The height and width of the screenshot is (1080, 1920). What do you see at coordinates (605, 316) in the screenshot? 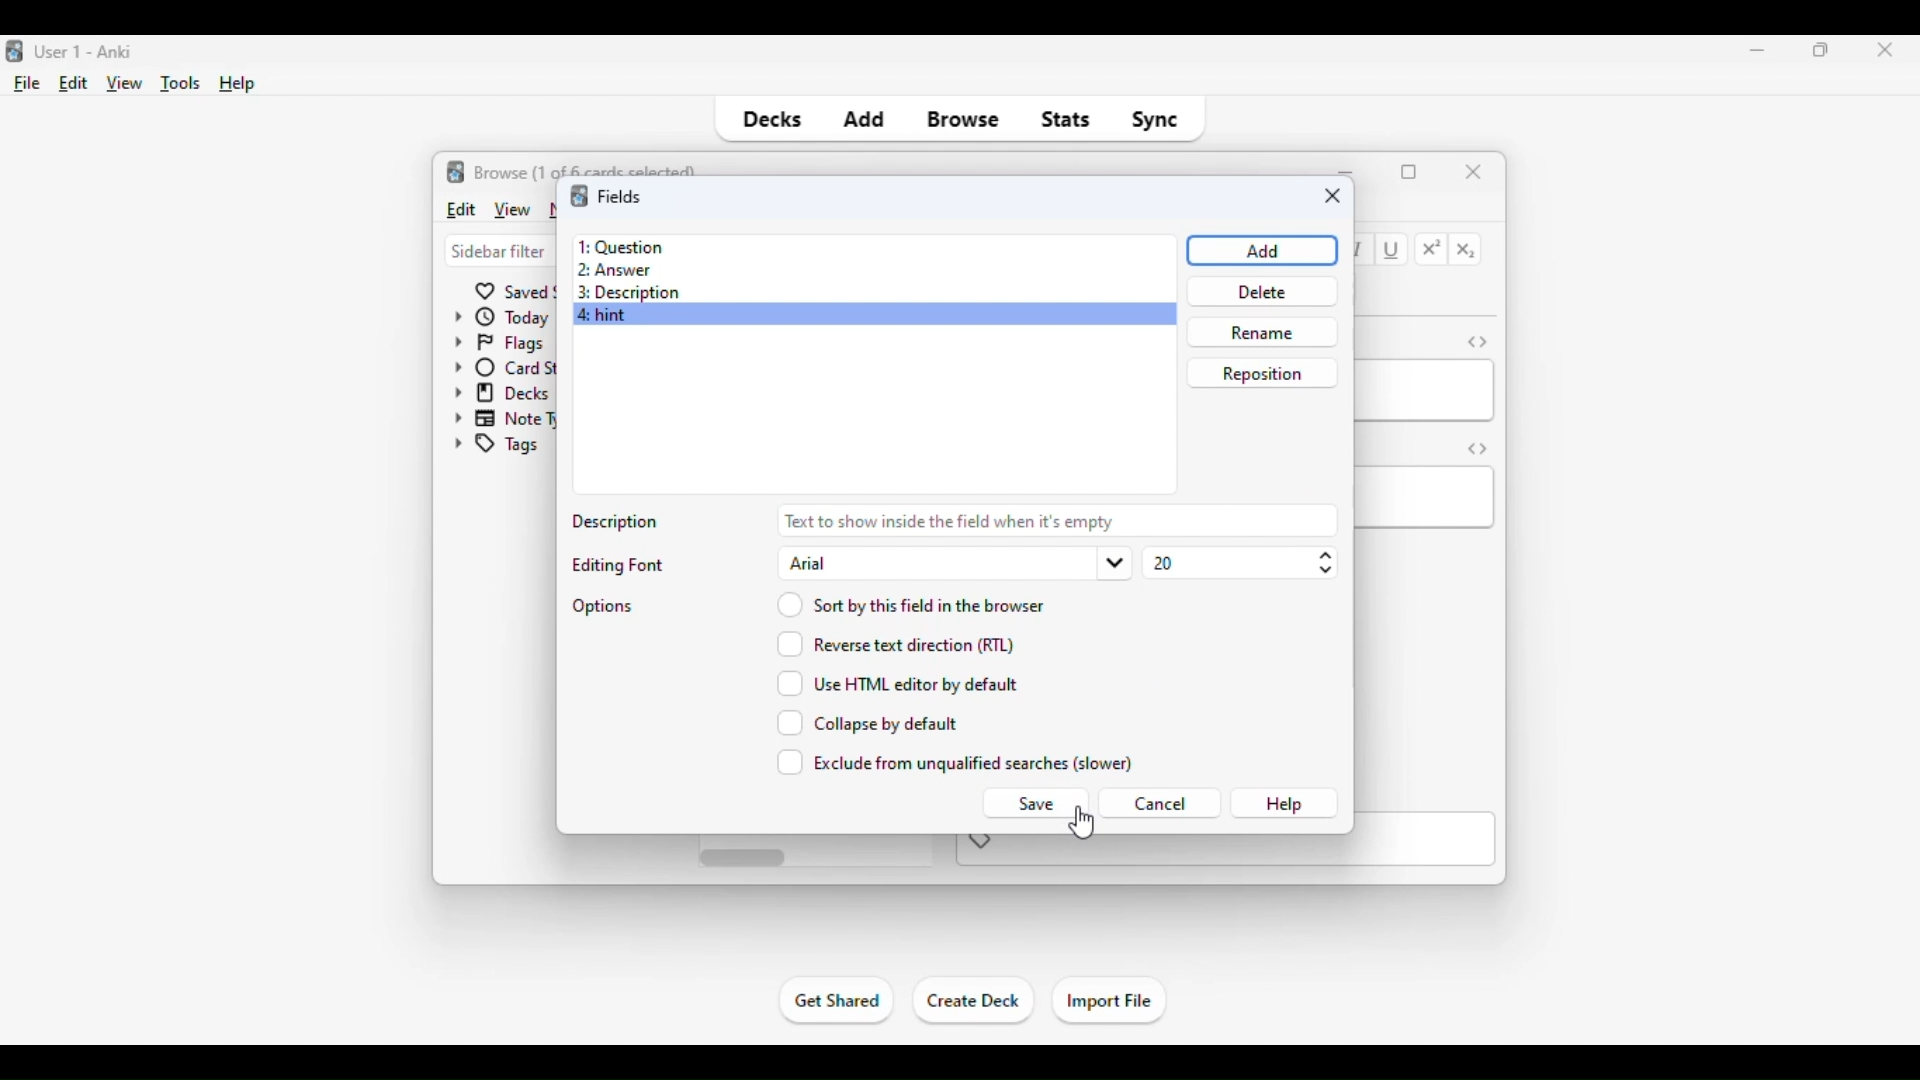
I see `4: hint` at bounding box center [605, 316].